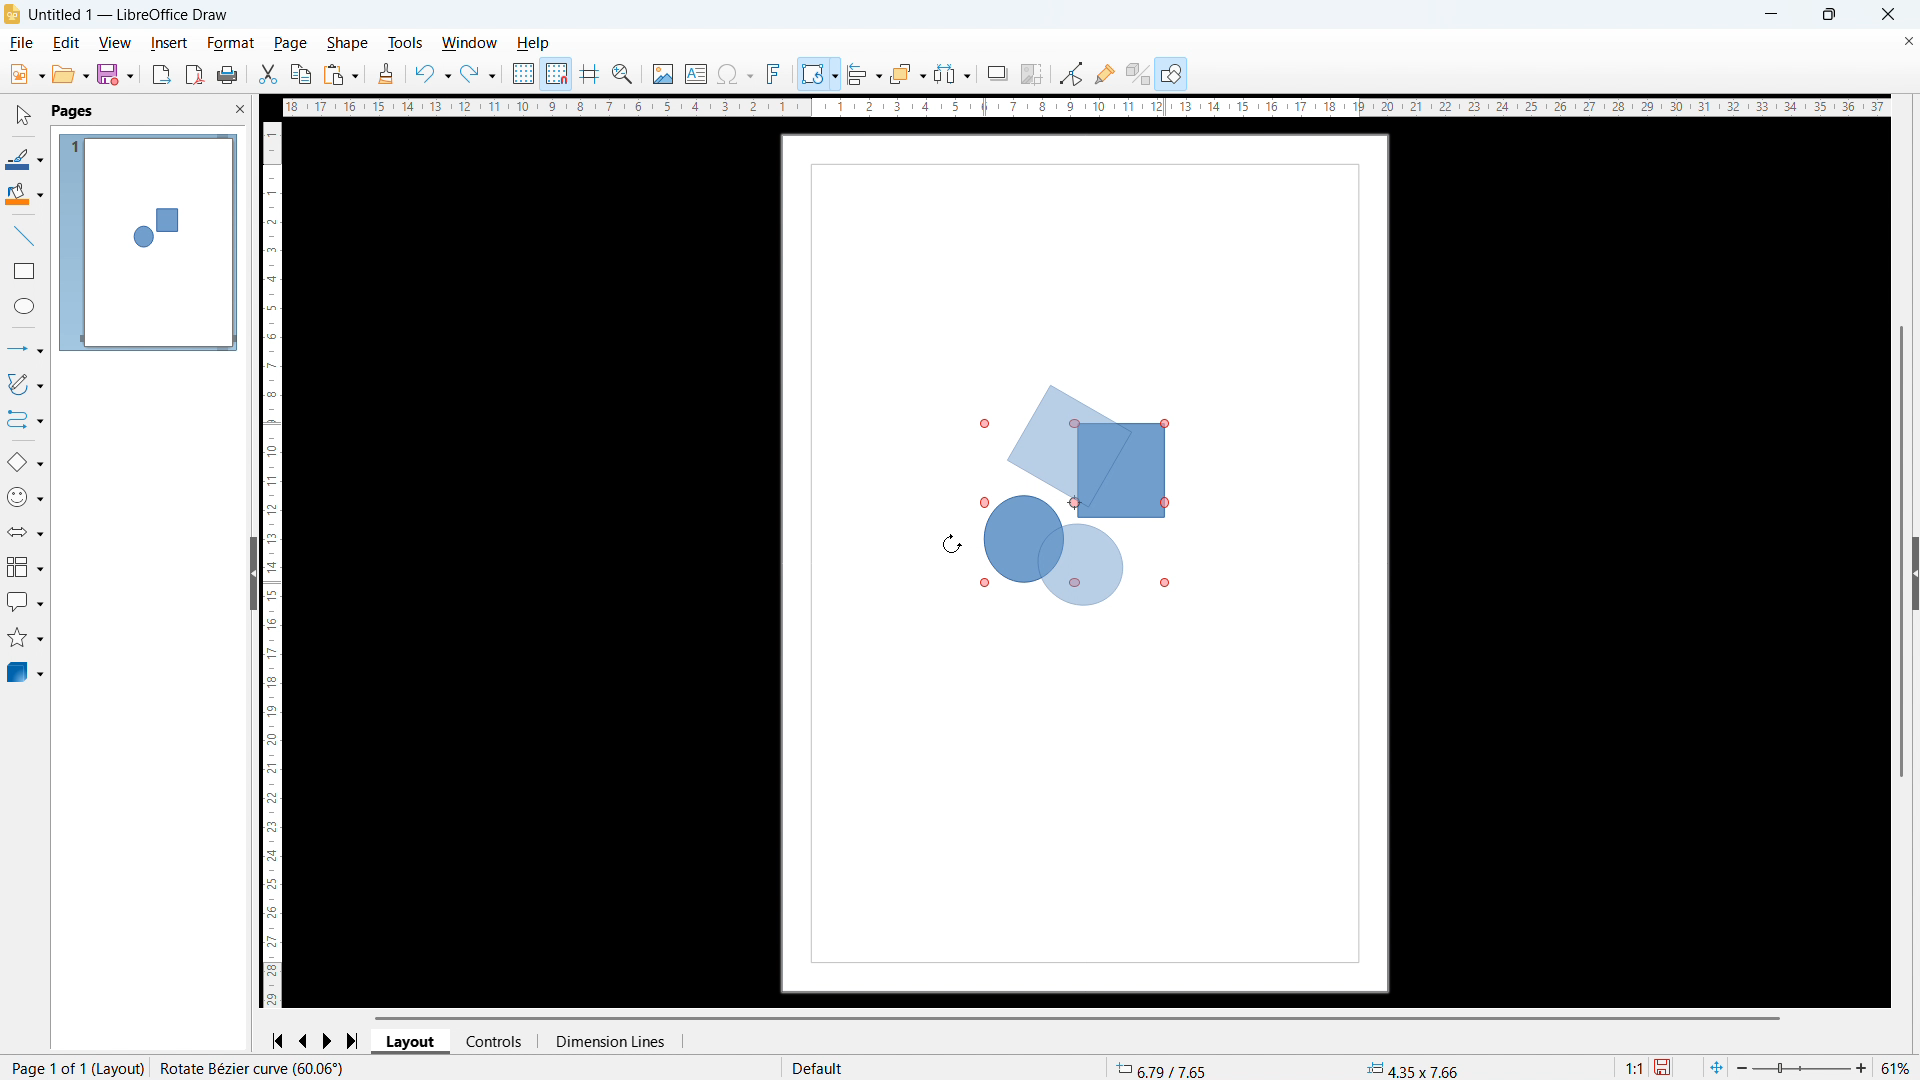 This screenshot has height=1080, width=1920. Describe the element at coordinates (194, 74) in the screenshot. I see `Export as PDF ` at that location.